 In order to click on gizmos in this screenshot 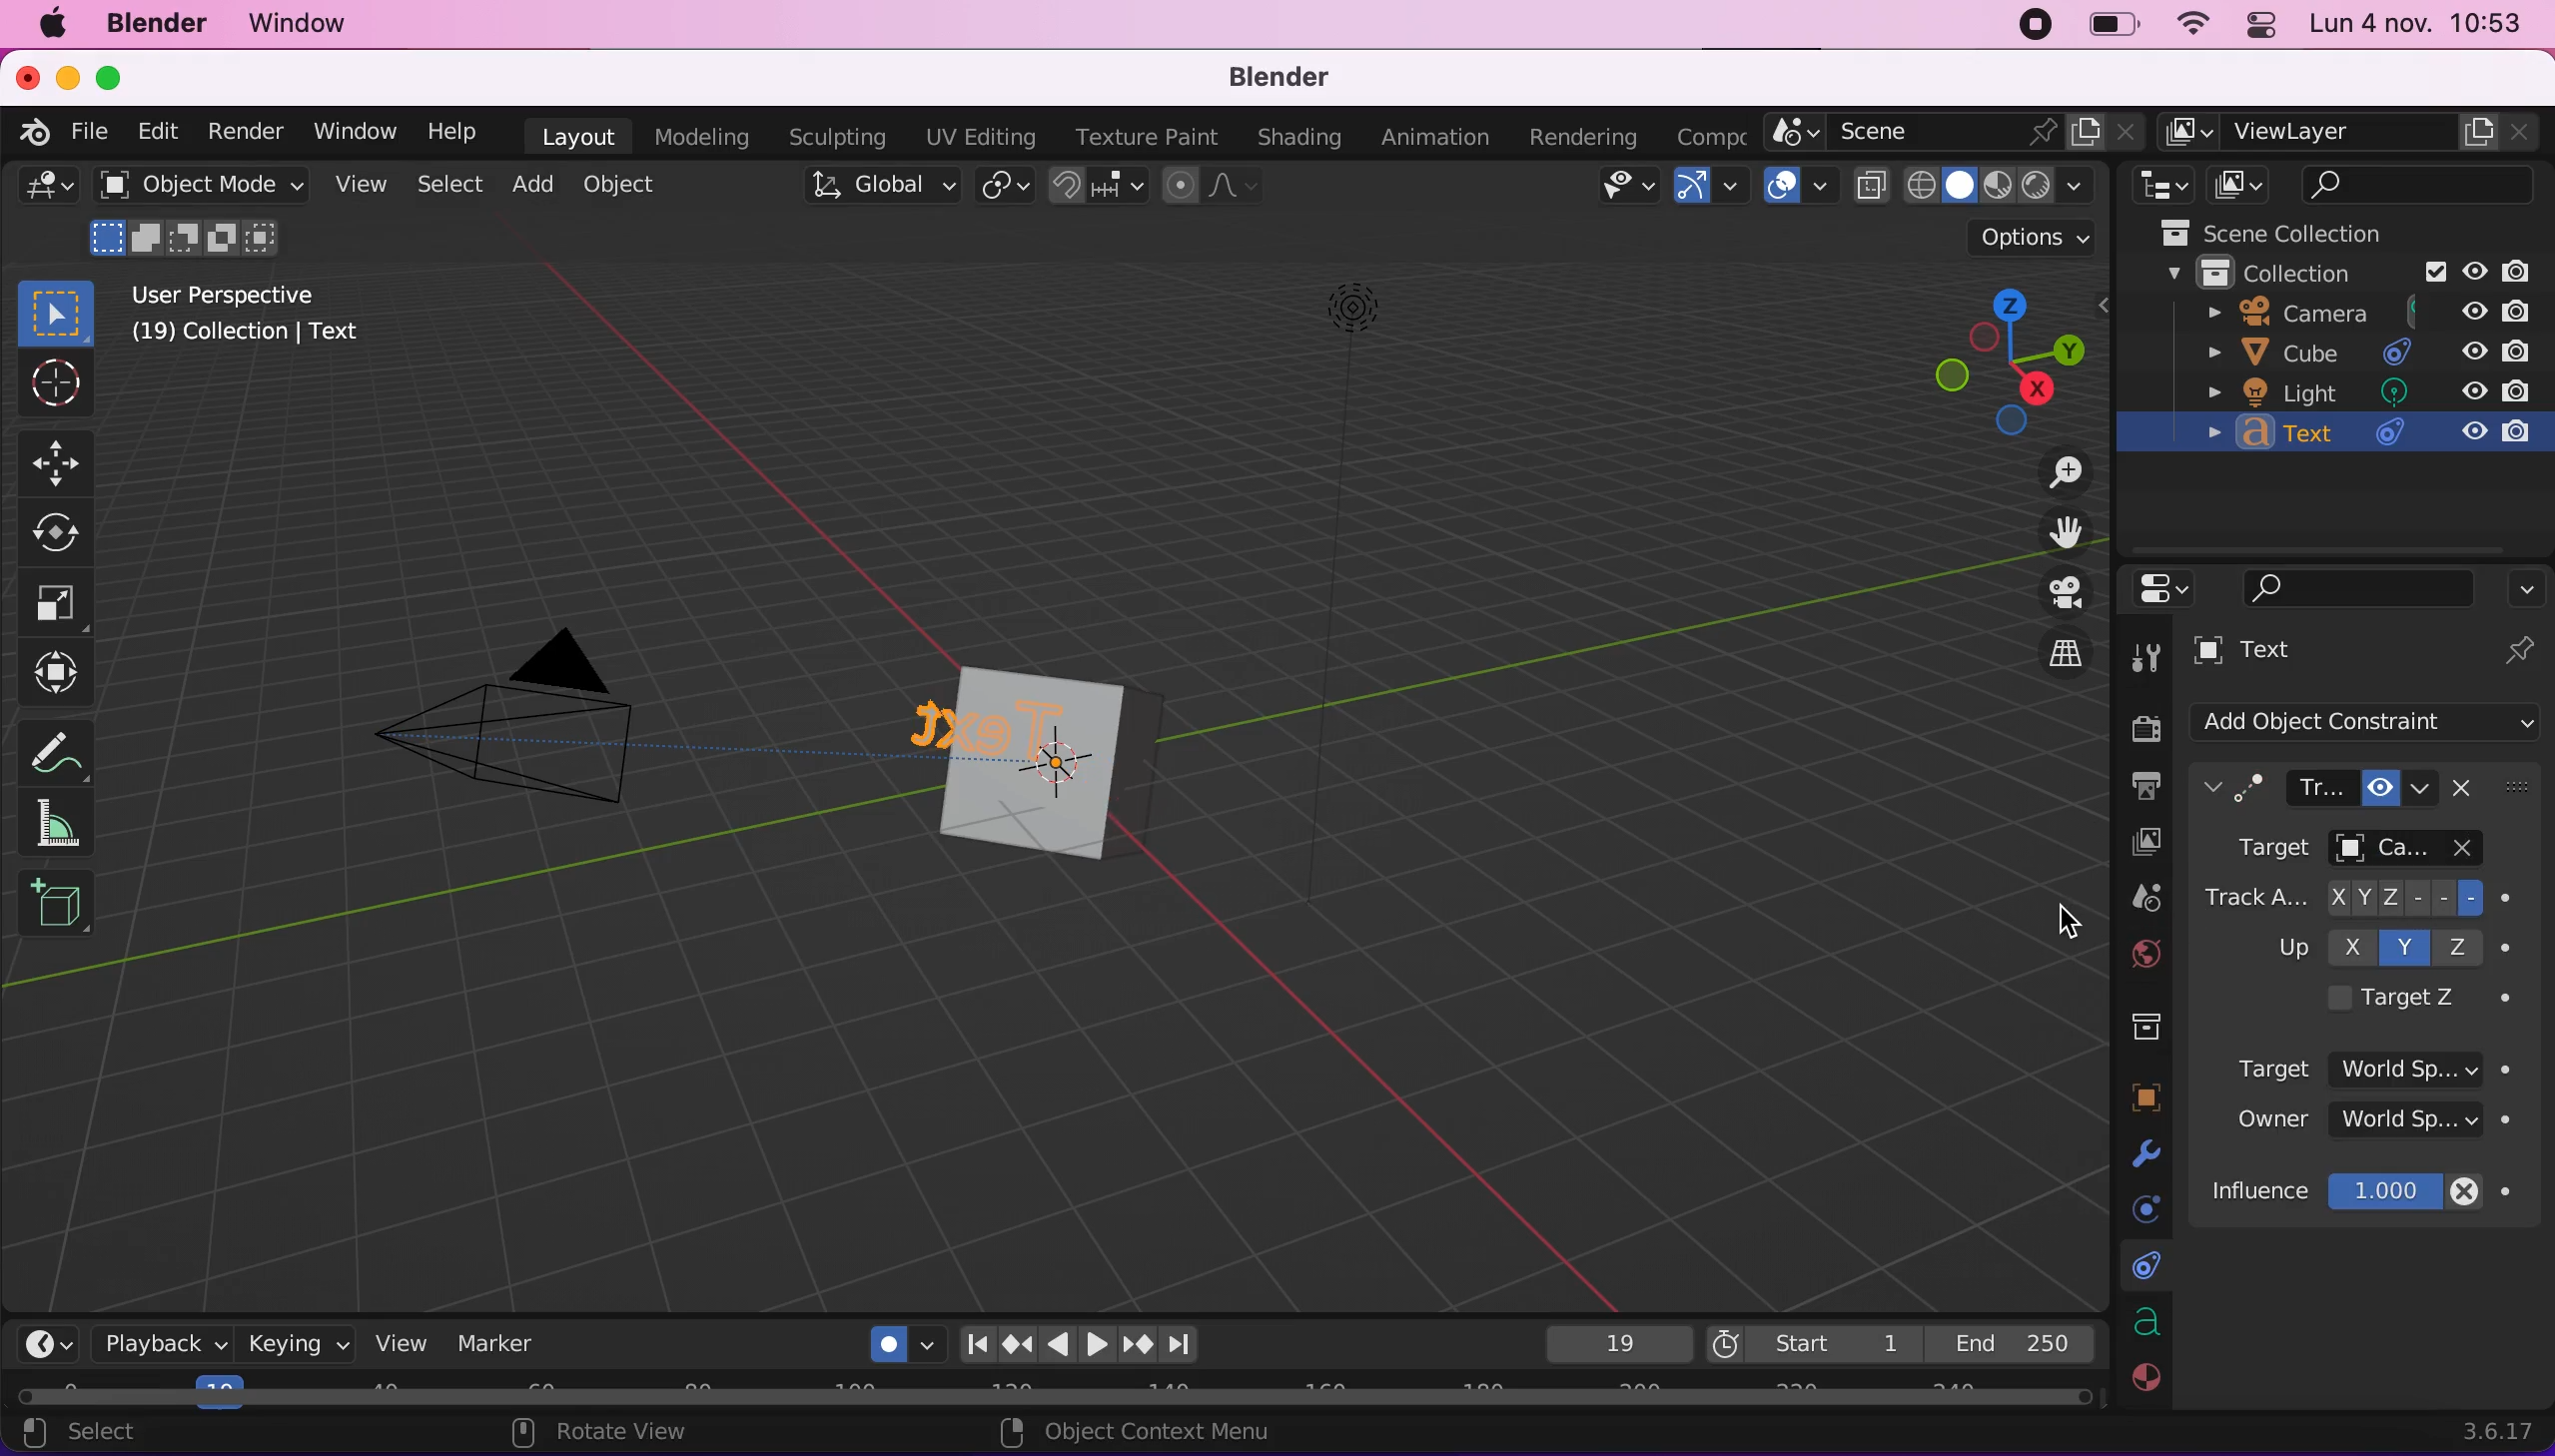, I will do `click(1709, 188)`.